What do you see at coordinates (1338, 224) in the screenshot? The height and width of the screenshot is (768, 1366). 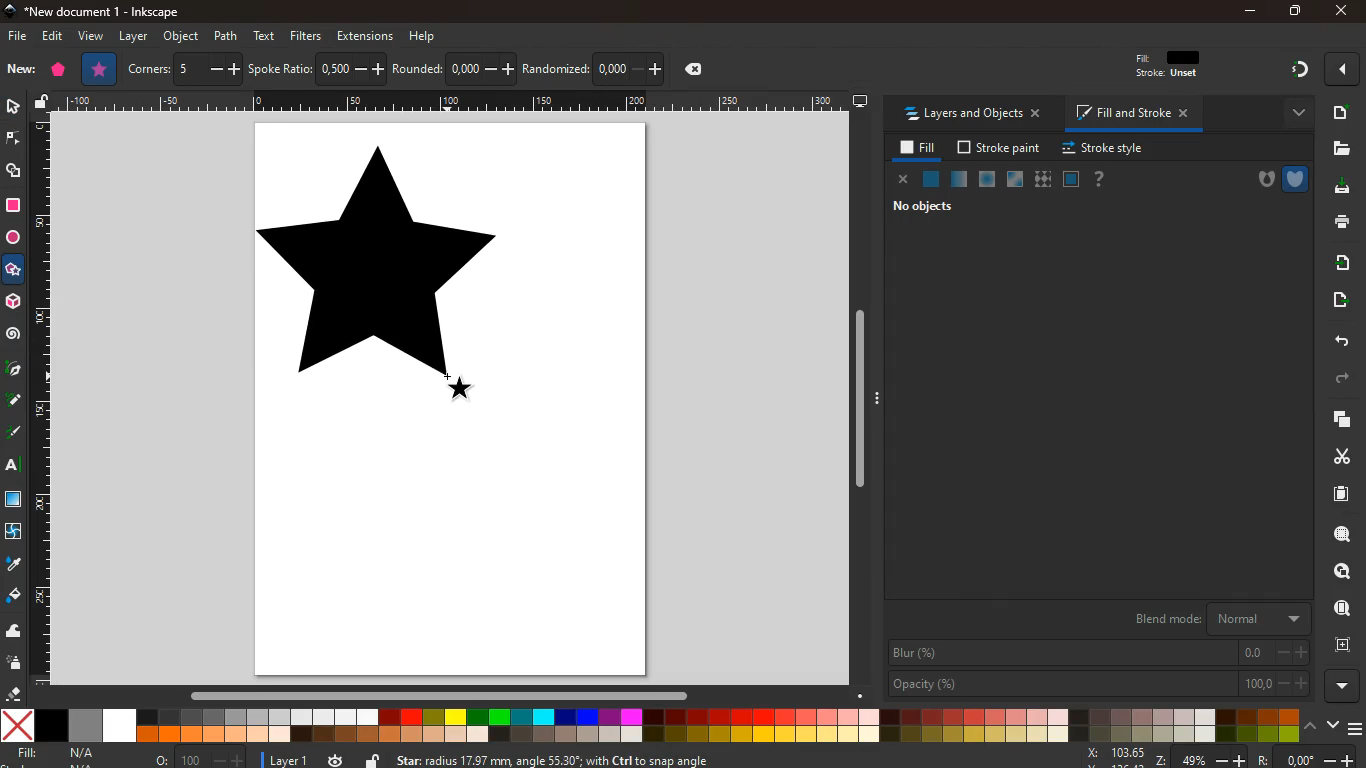 I see `print` at bounding box center [1338, 224].